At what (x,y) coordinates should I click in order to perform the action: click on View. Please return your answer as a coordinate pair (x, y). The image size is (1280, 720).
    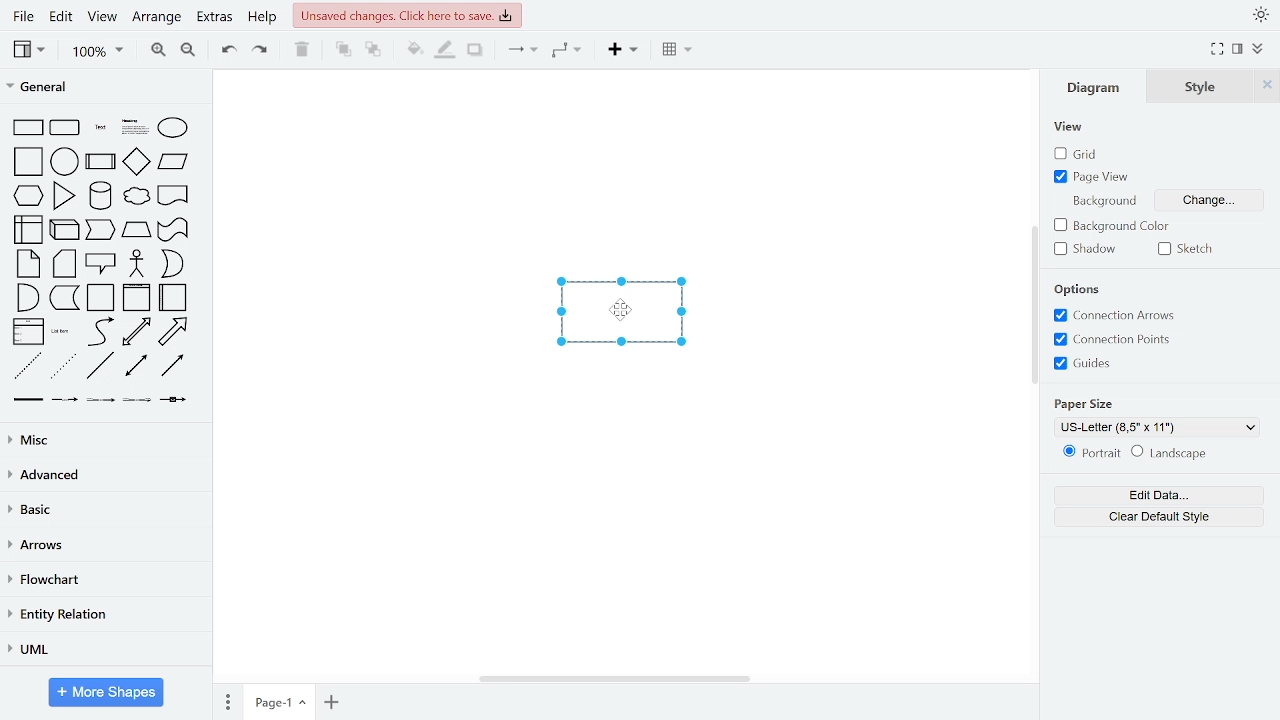
    Looking at the image, I should click on (1073, 127).